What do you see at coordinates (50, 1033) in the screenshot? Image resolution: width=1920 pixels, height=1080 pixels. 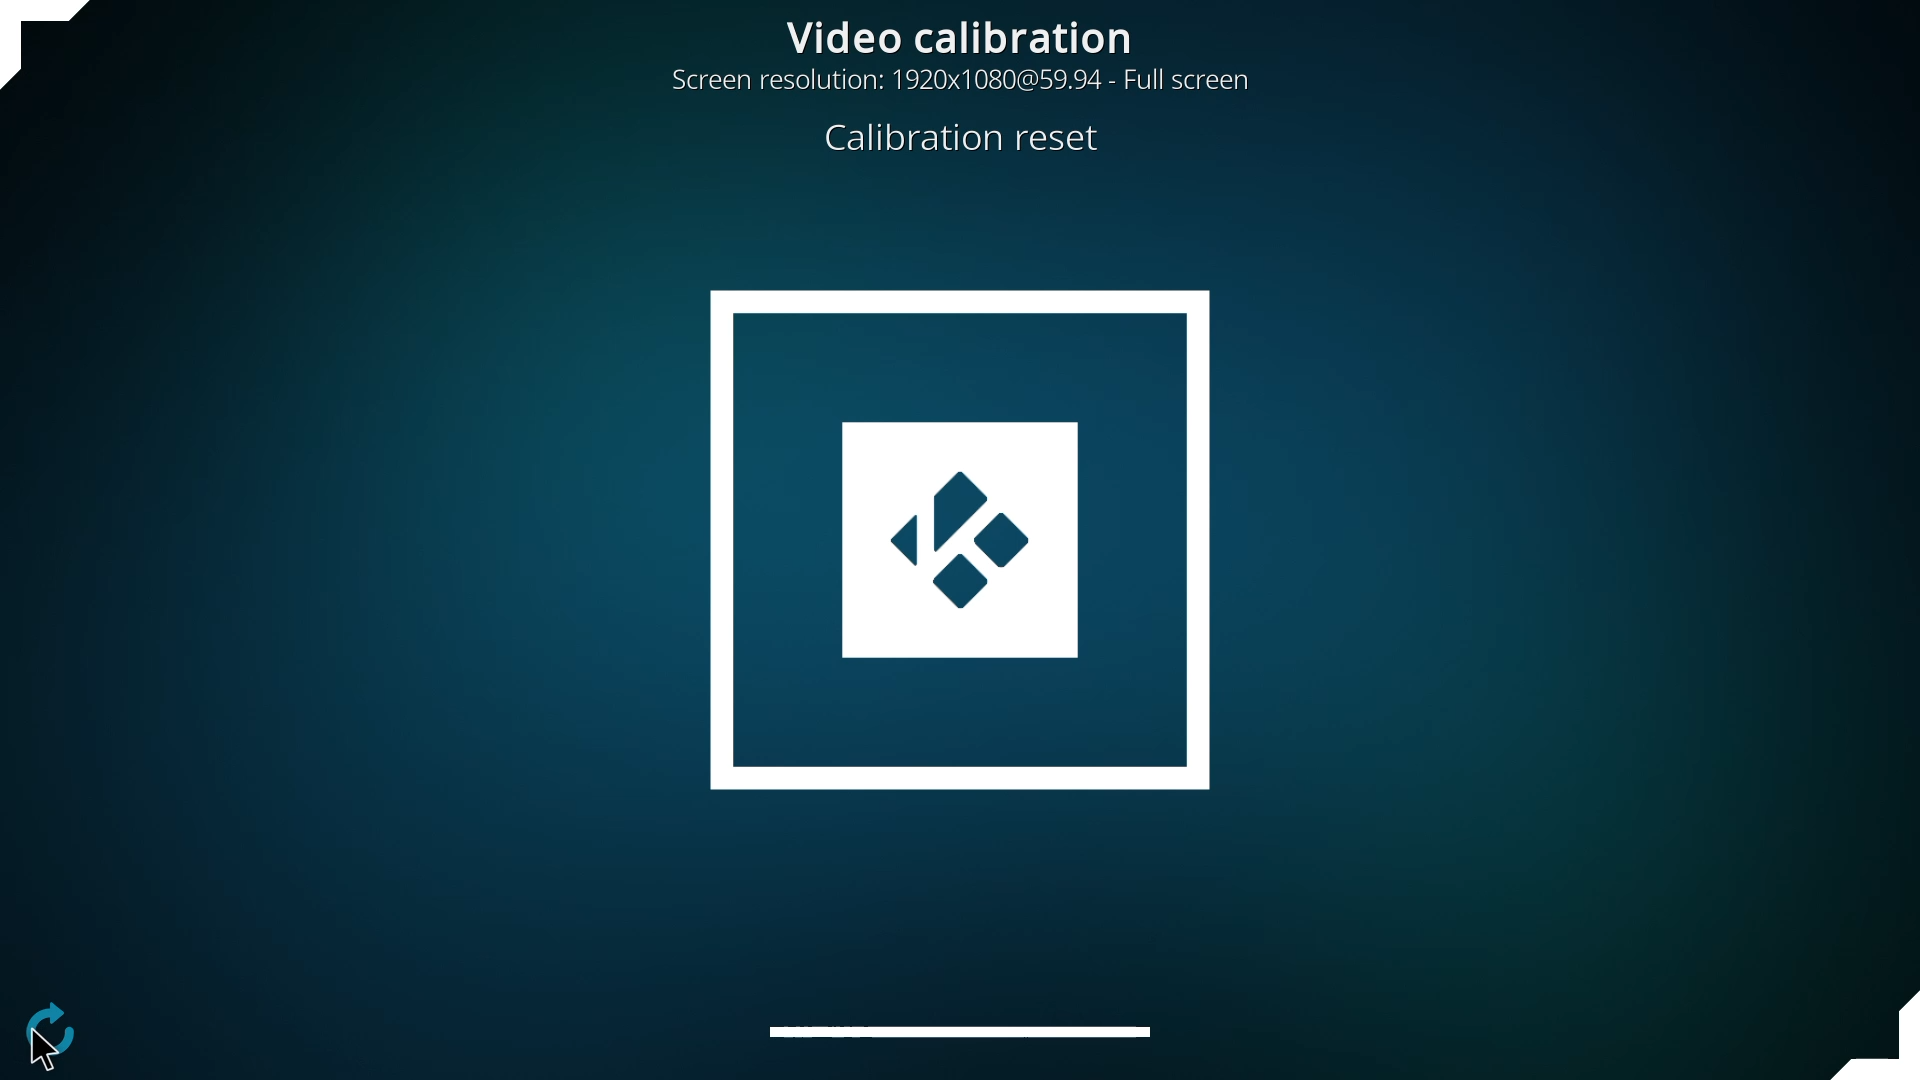 I see `configure` at bounding box center [50, 1033].